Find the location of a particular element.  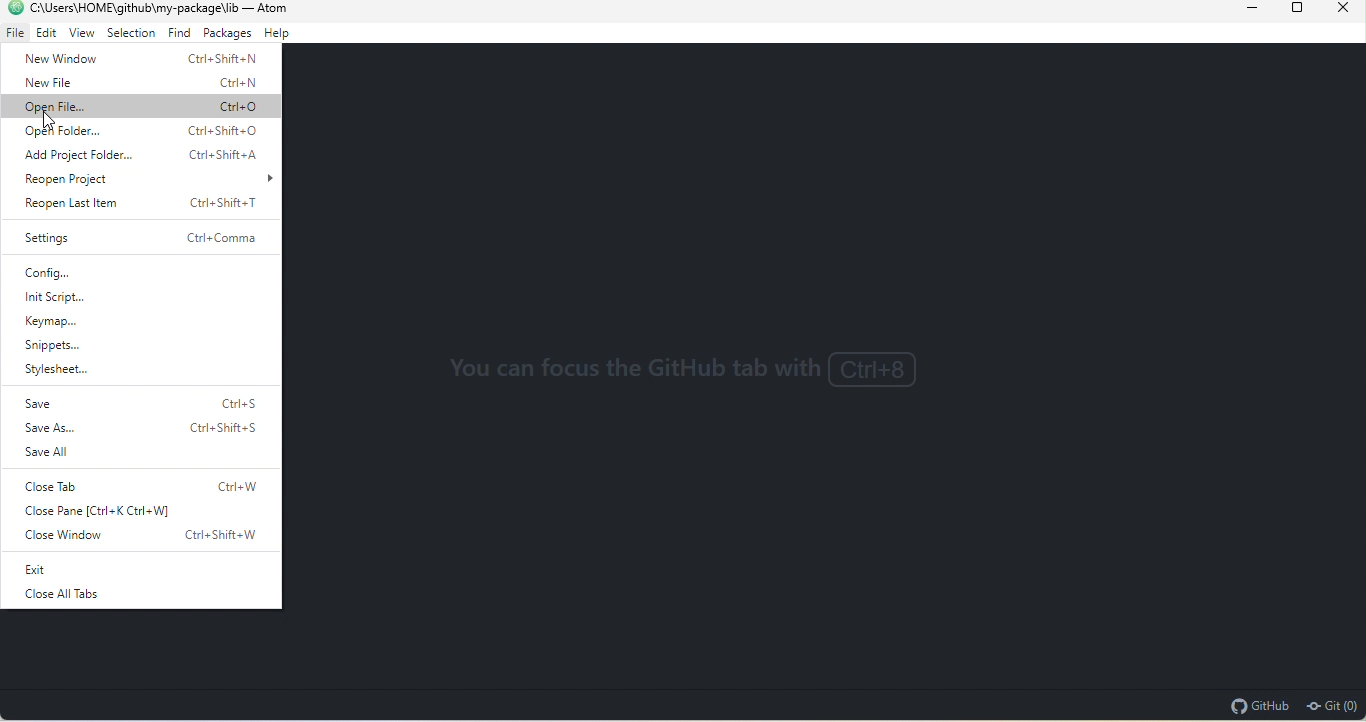

save all is located at coordinates (48, 451).